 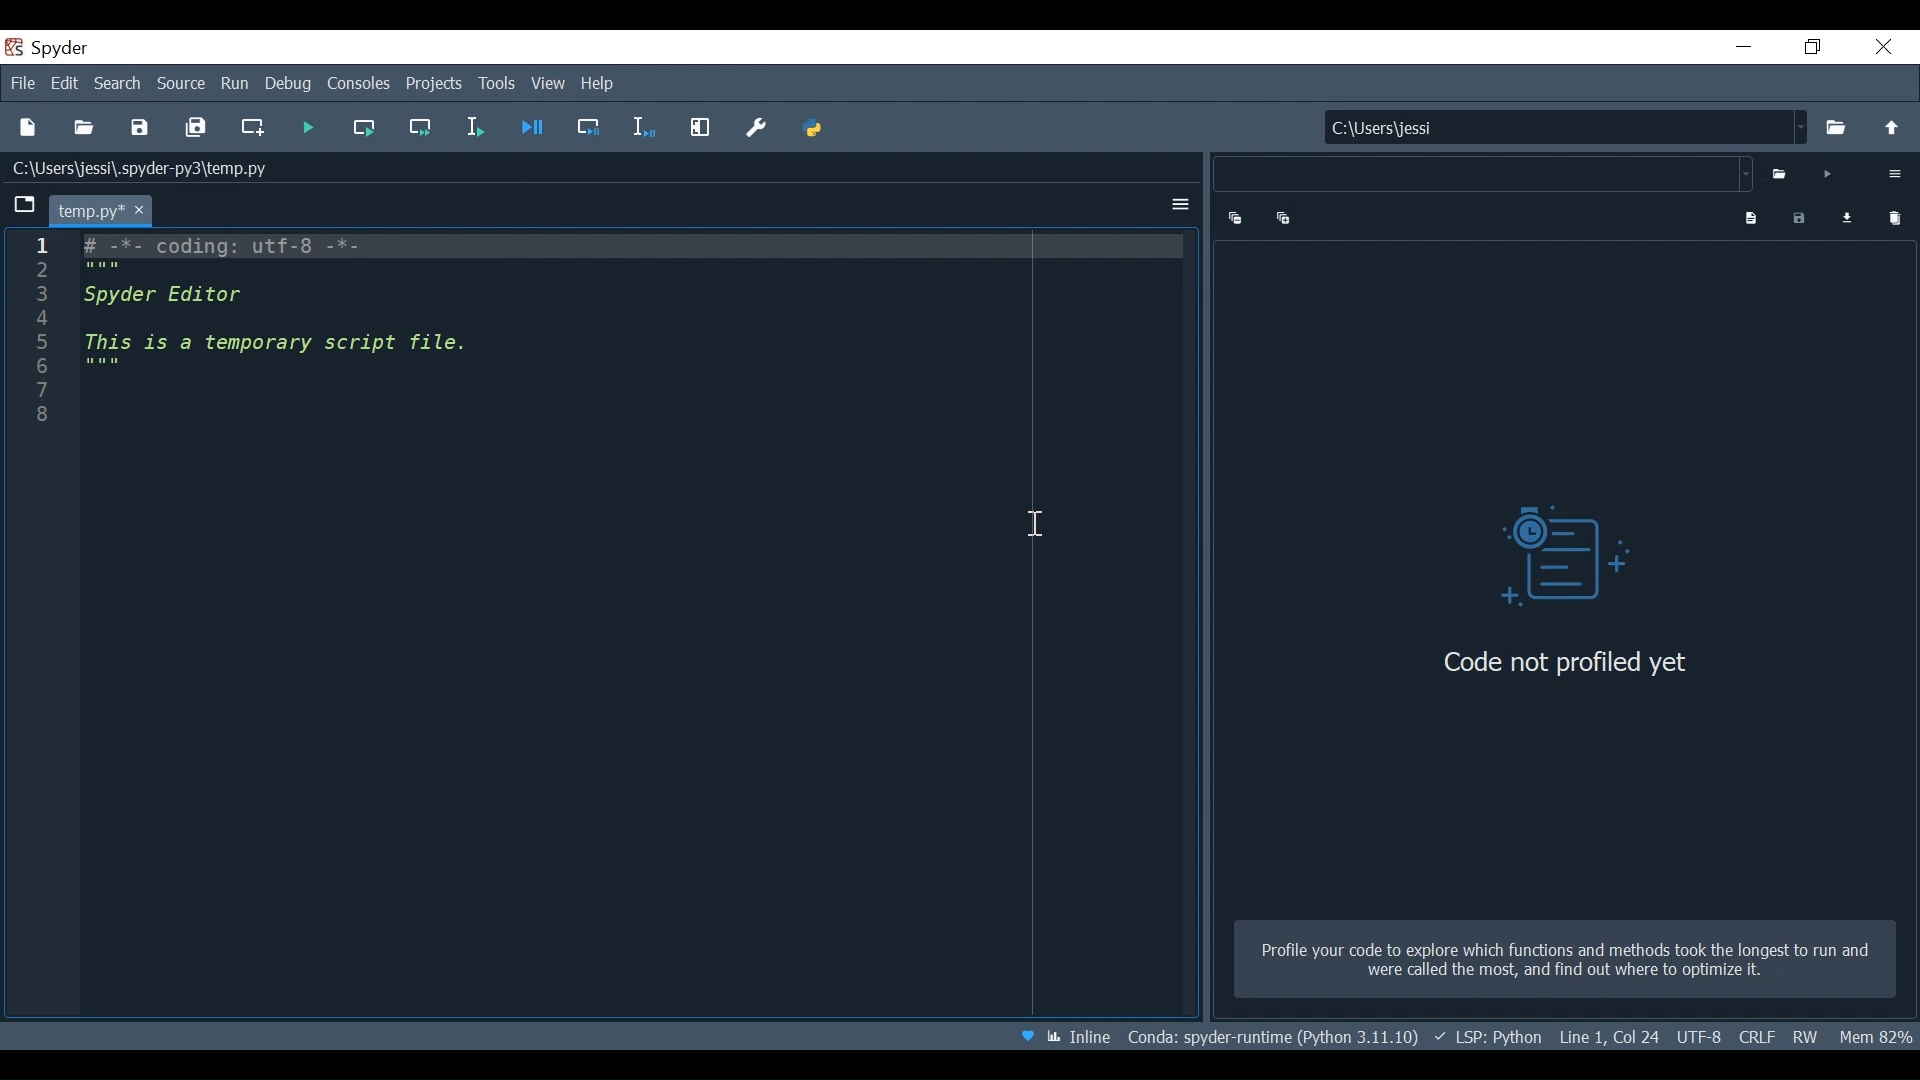 What do you see at coordinates (1749, 217) in the screenshot?
I see `Show program output` at bounding box center [1749, 217].